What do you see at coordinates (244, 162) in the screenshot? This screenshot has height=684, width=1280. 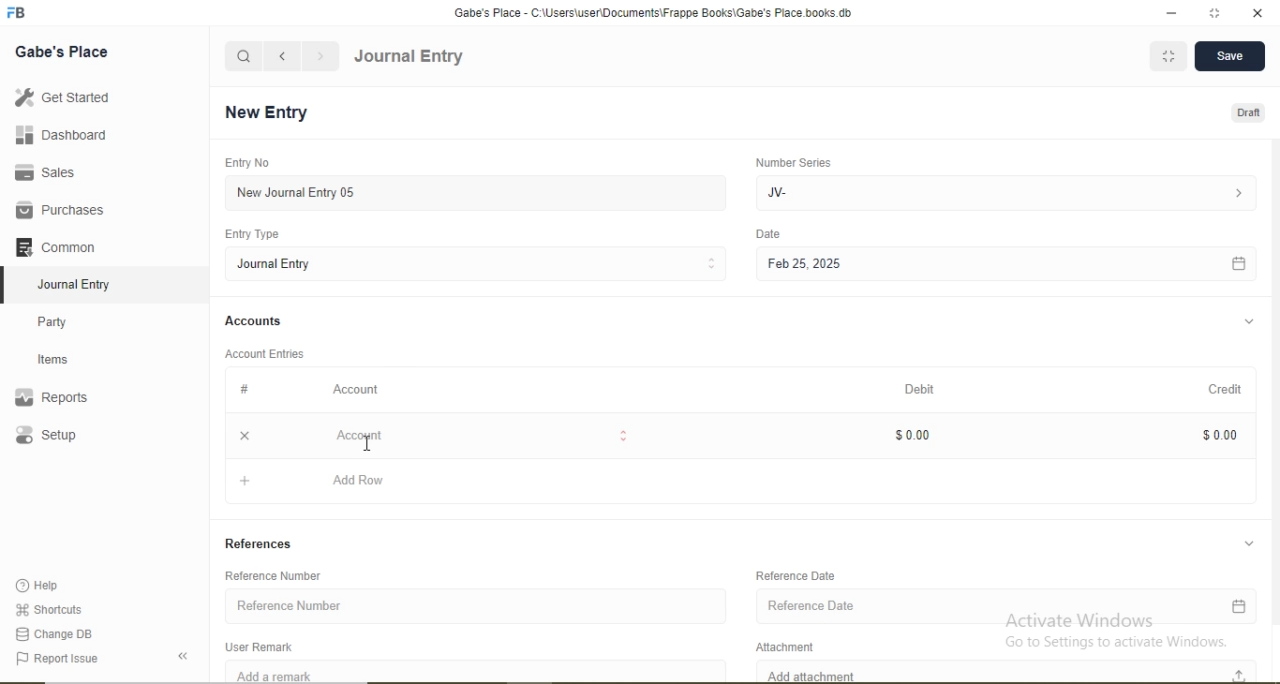 I see `Entry No` at bounding box center [244, 162].